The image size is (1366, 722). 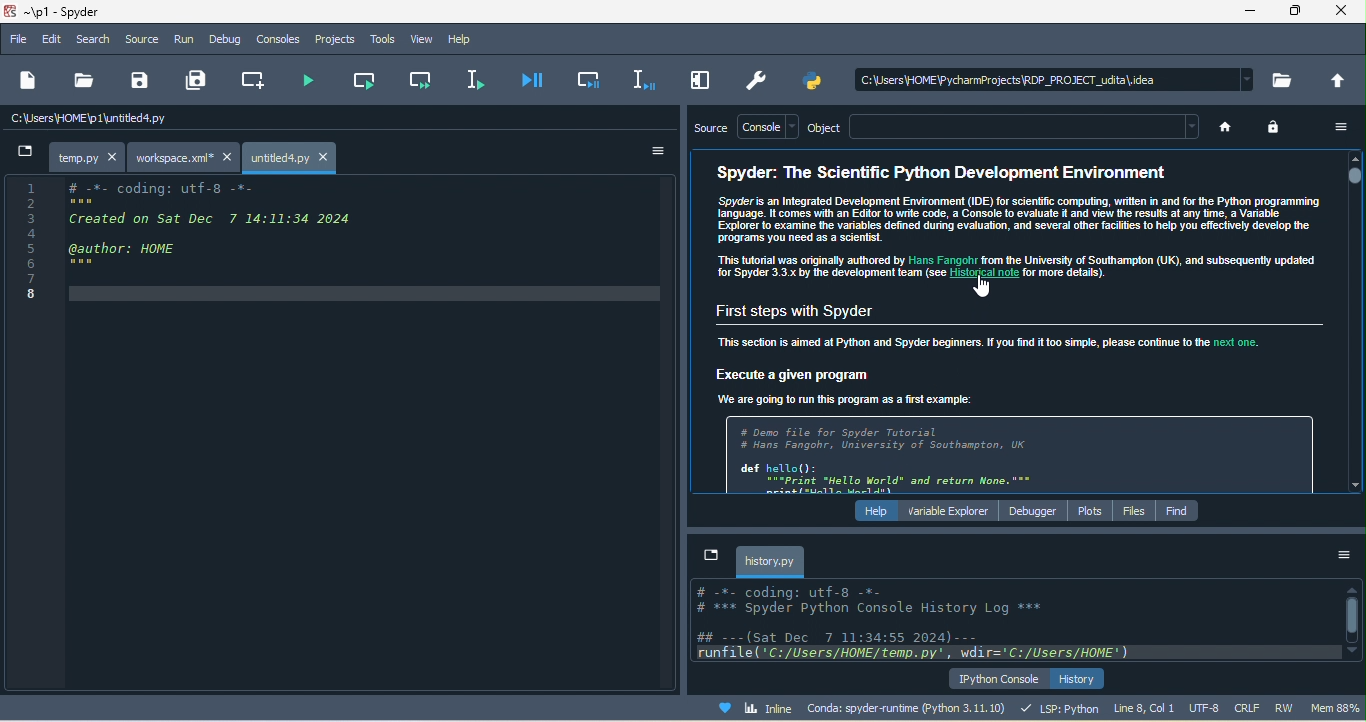 I want to click on conda spyder runtime, so click(x=911, y=710).